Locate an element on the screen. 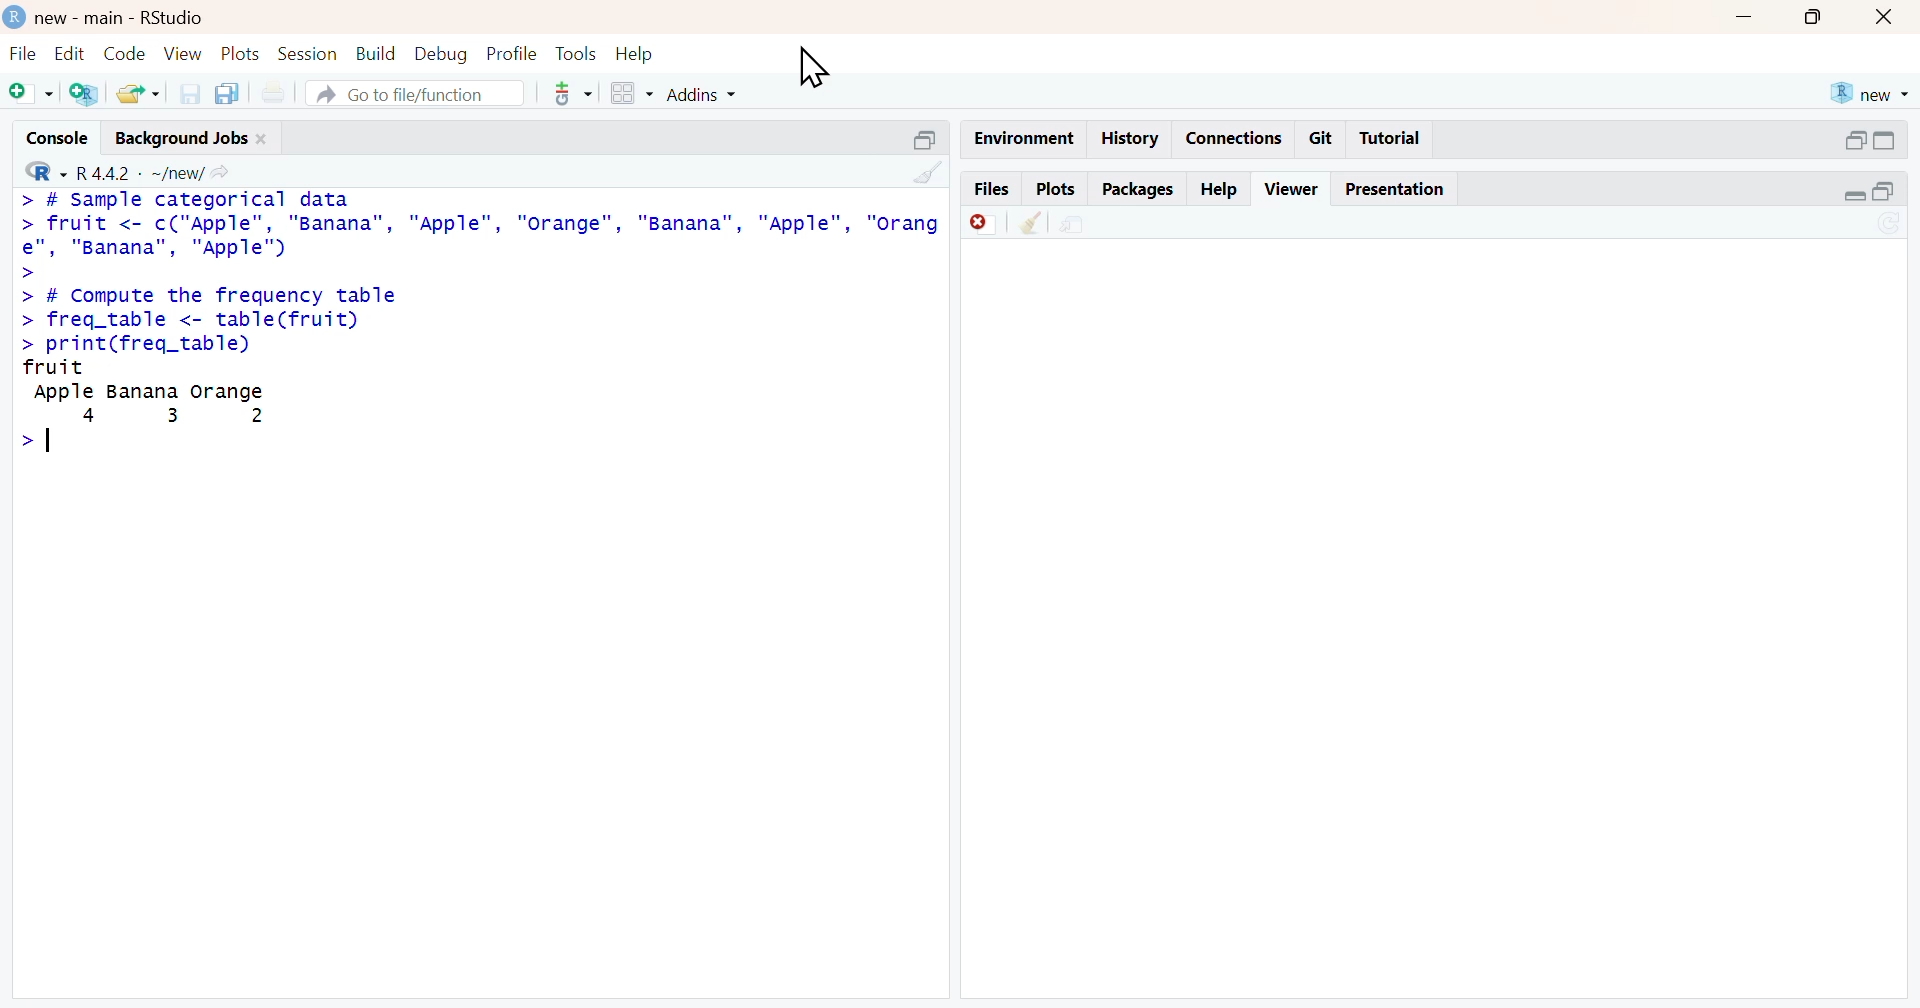 This screenshot has width=1920, height=1008. environment is located at coordinates (1027, 135).